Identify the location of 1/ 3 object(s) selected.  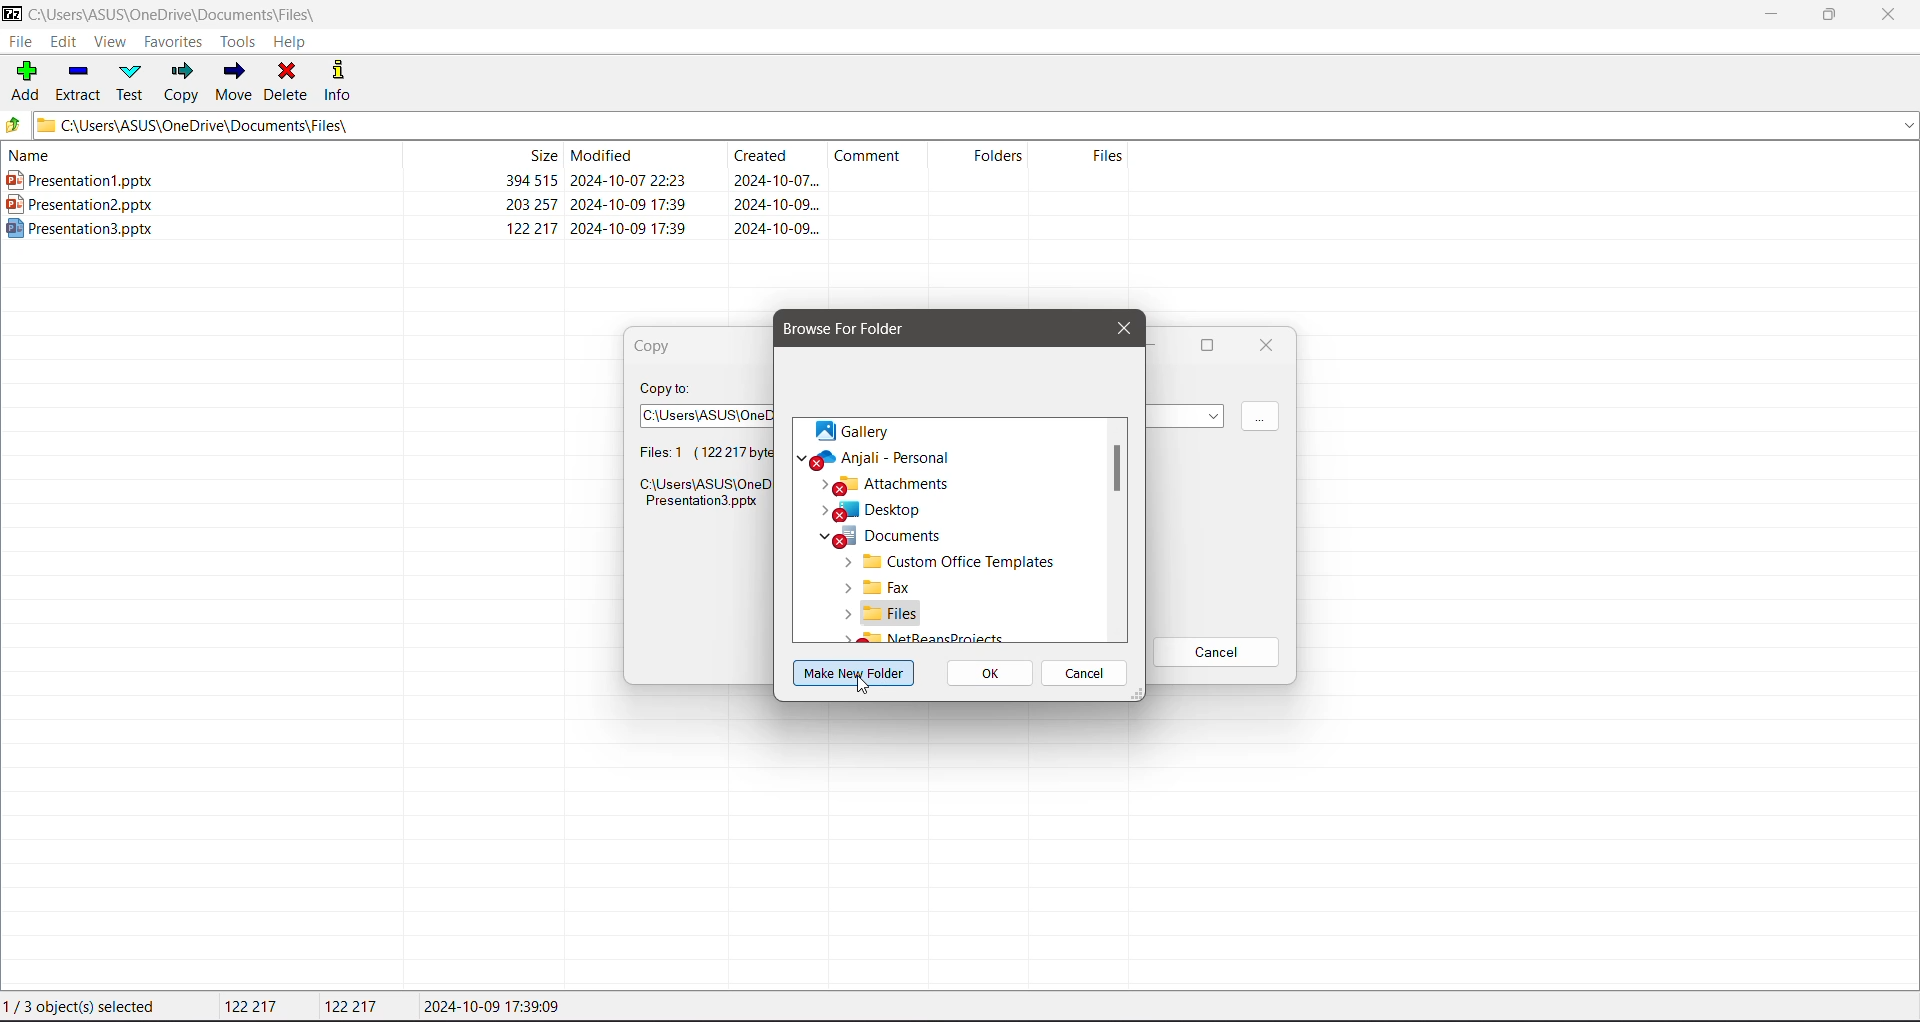
(84, 1008).